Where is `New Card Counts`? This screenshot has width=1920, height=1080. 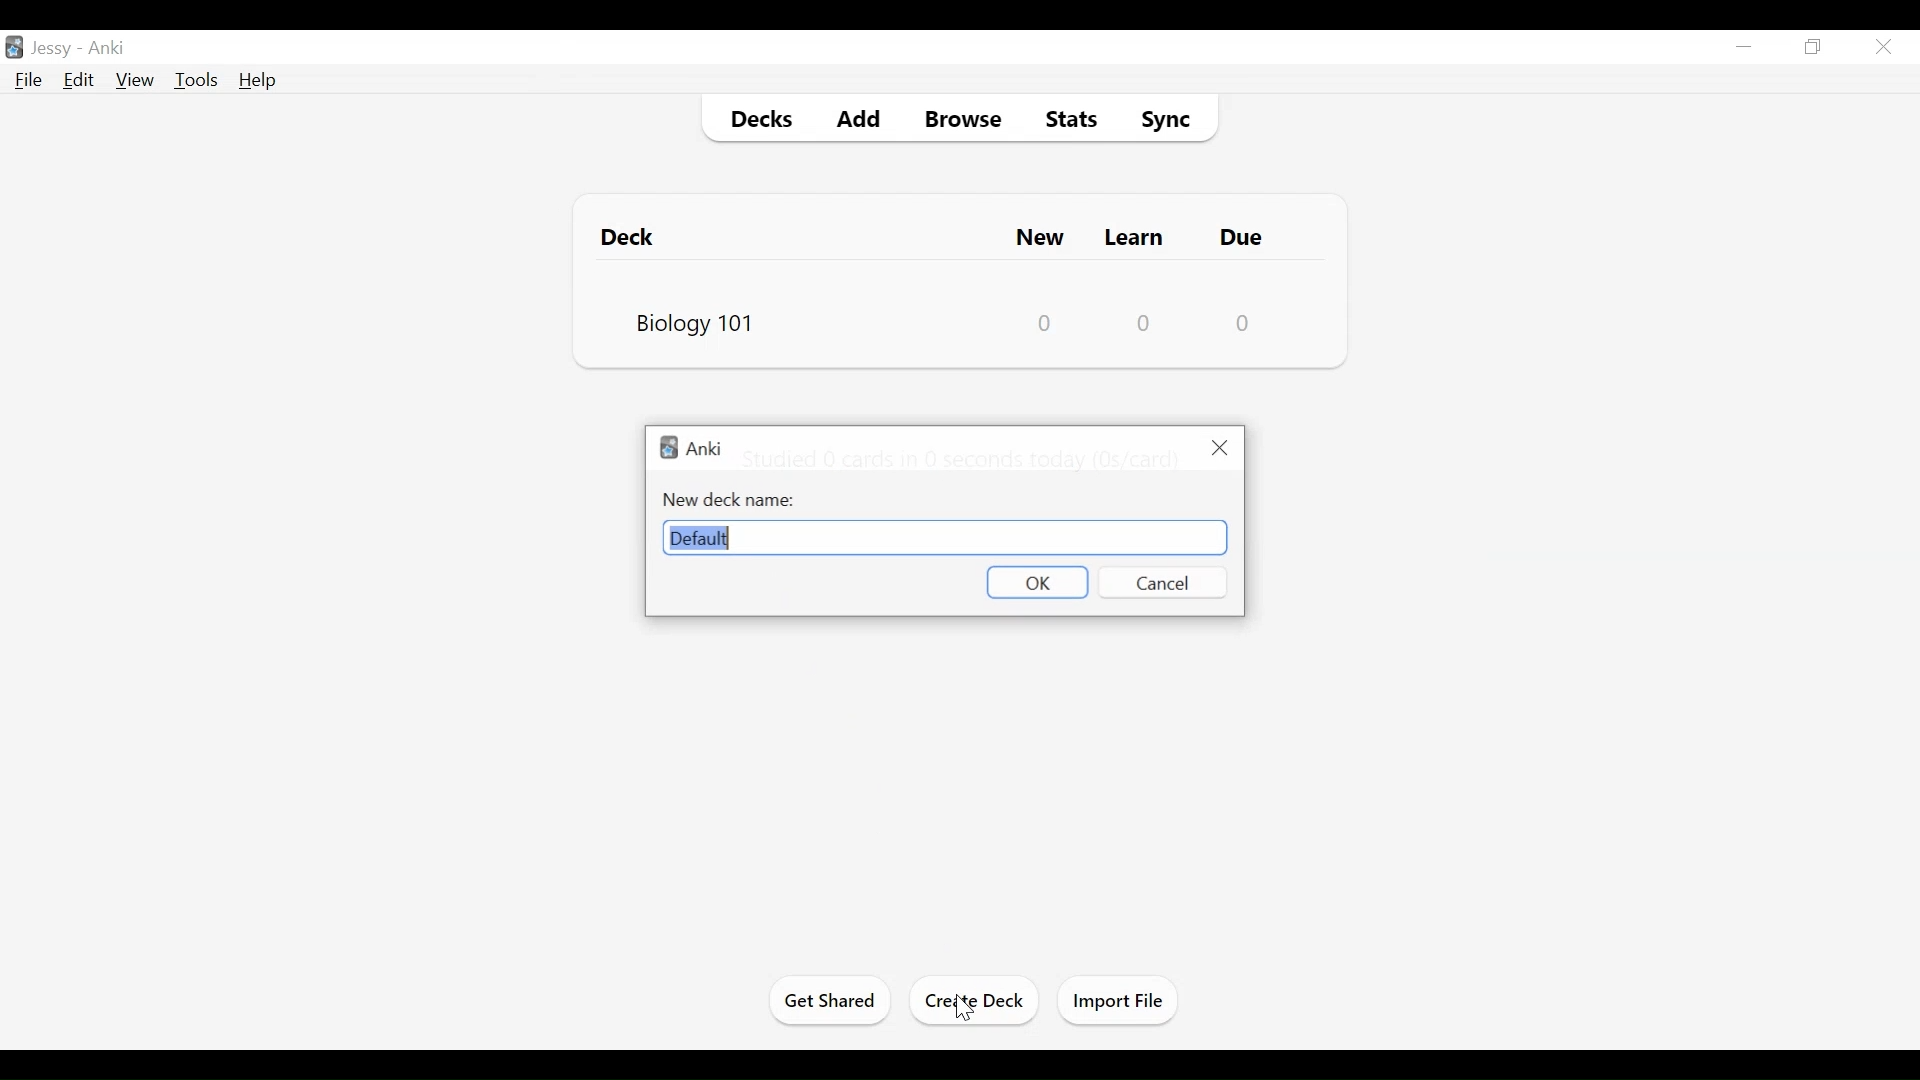 New Card Counts is located at coordinates (1048, 321).